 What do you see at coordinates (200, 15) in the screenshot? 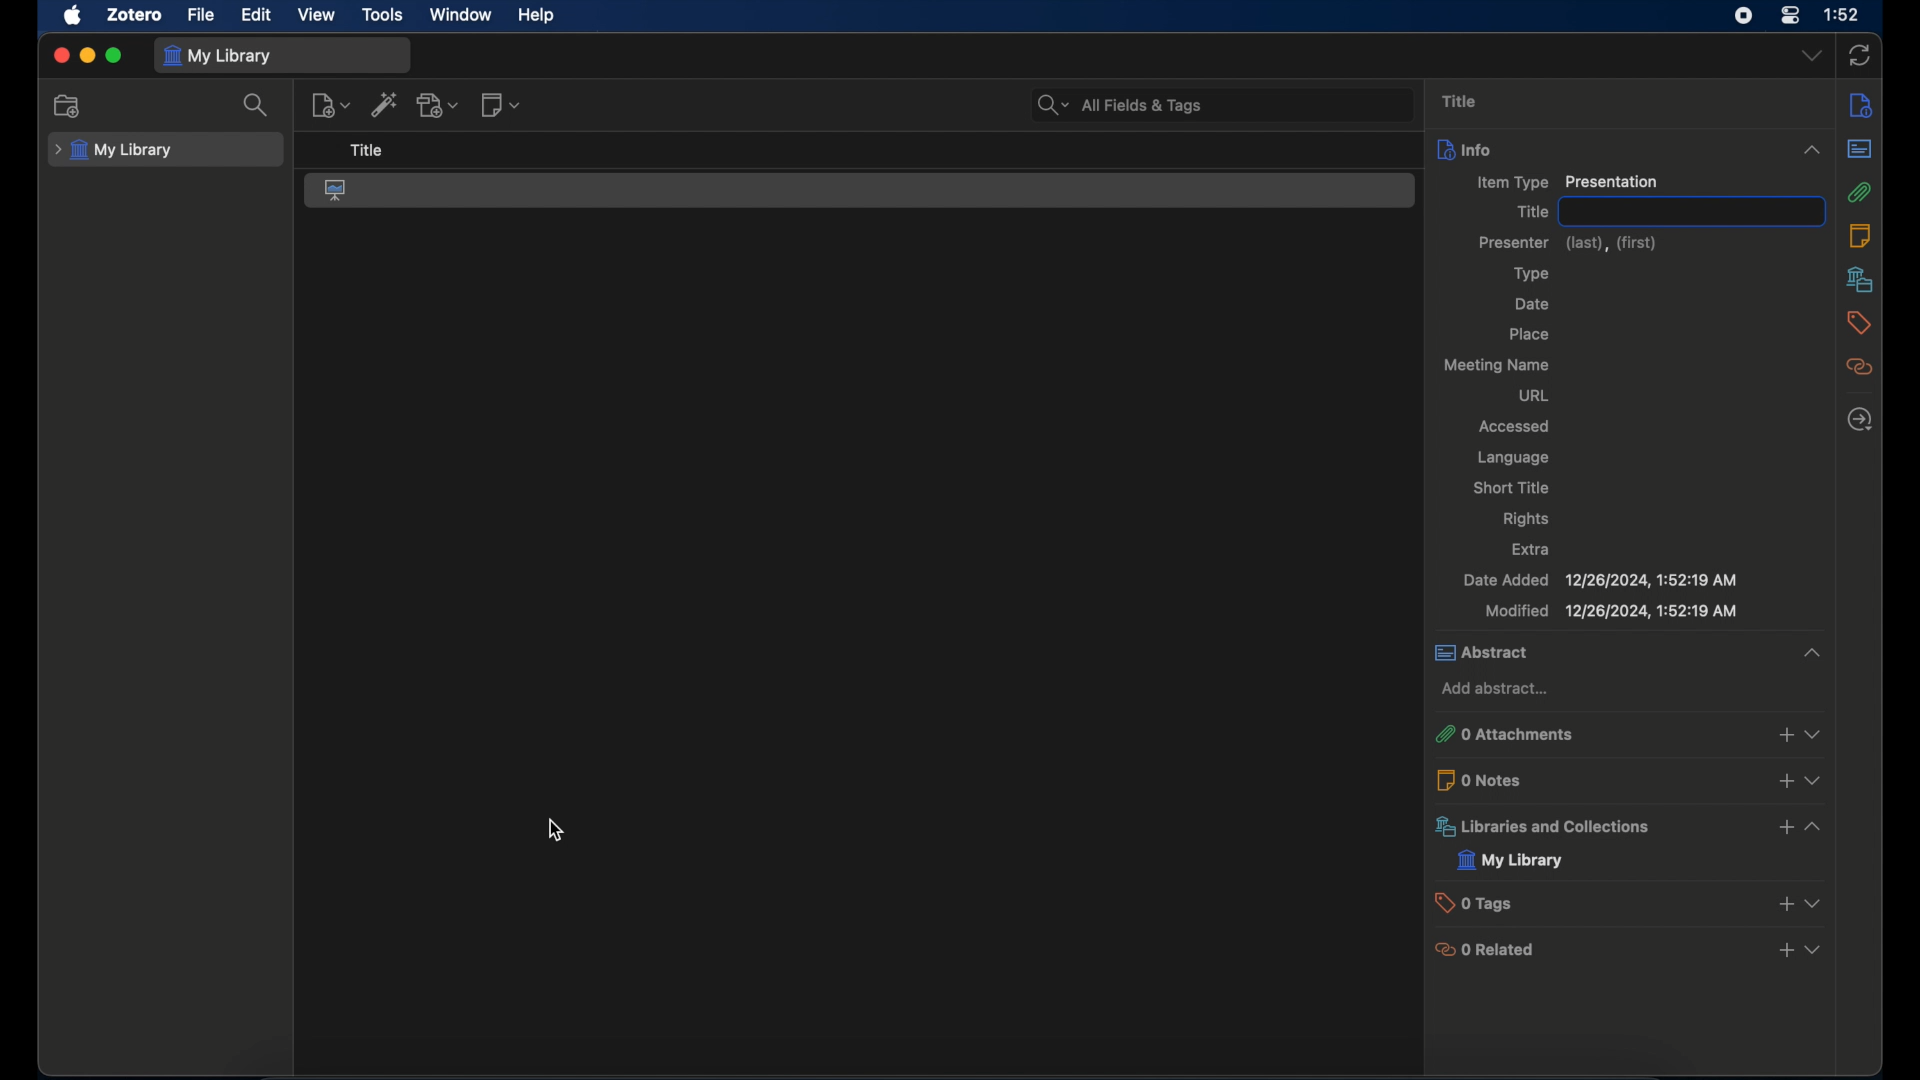
I see `file` at bounding box center [200, 15].